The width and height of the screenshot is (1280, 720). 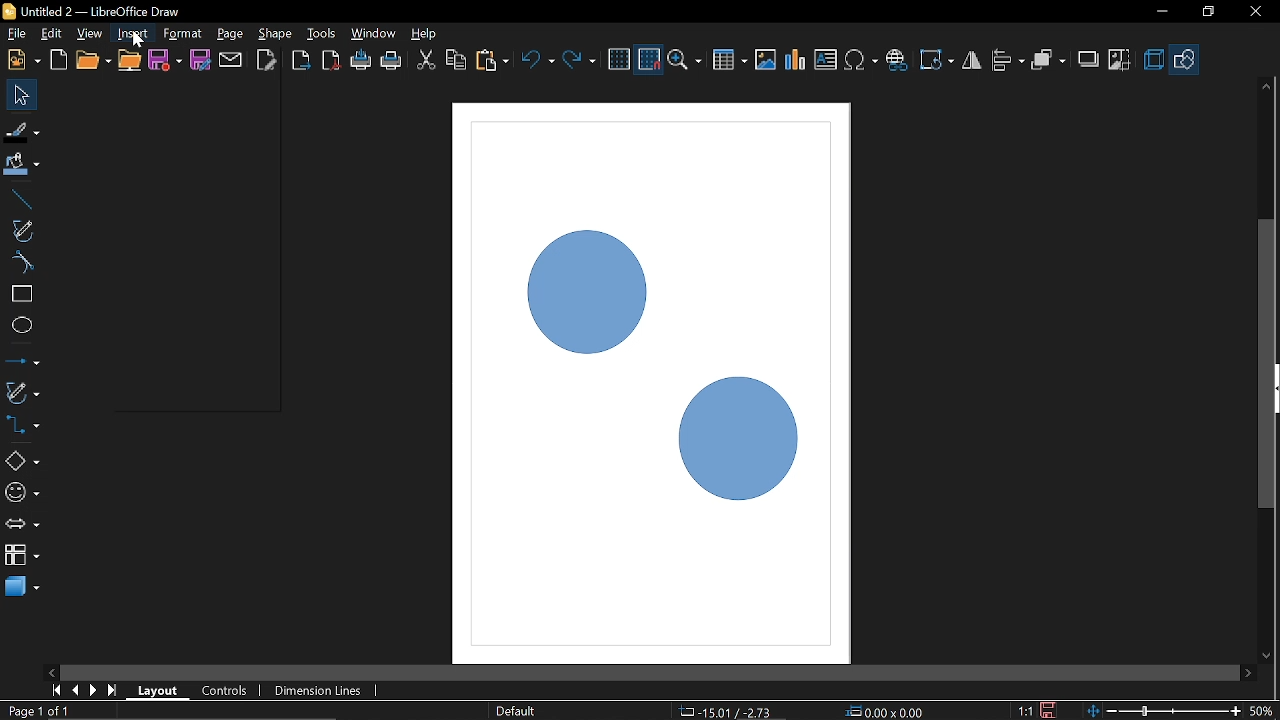 What do you see at coordinates (94, 690) in the screenshot?
I see `Next page` at bounding box center [94, 690].